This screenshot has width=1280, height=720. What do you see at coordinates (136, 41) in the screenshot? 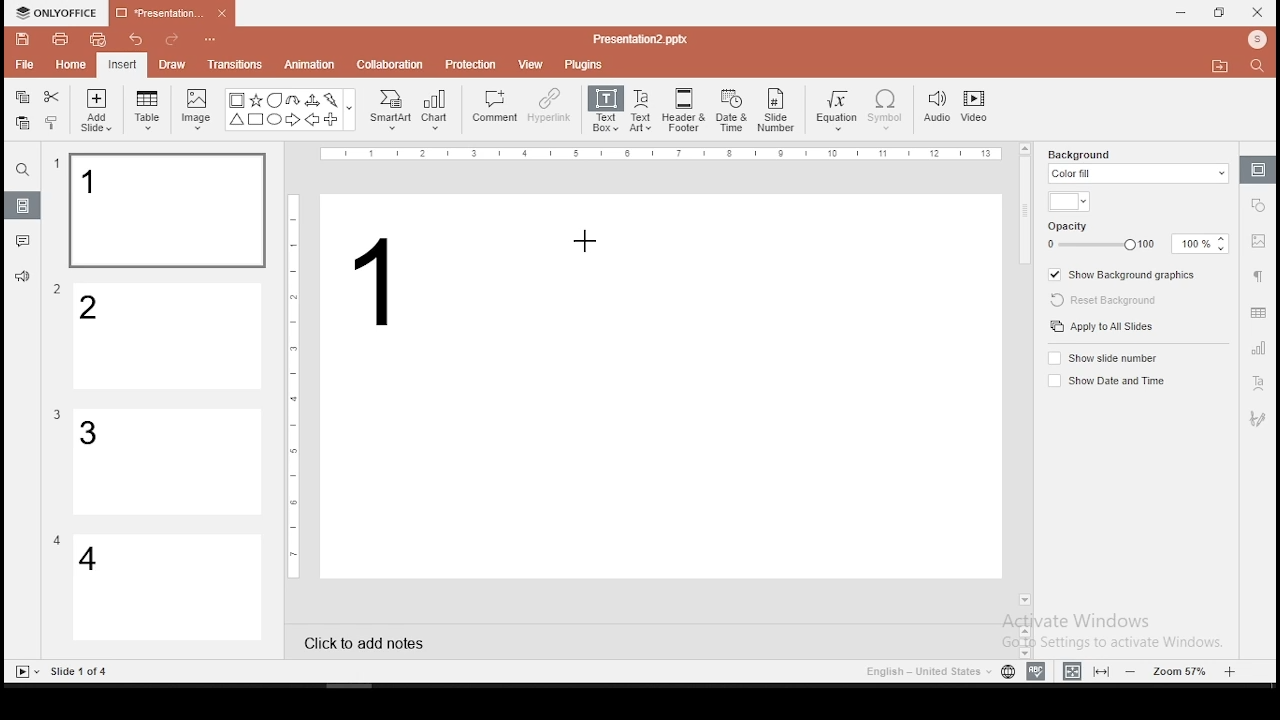
I see `undo` at bounding box center [136, 41].